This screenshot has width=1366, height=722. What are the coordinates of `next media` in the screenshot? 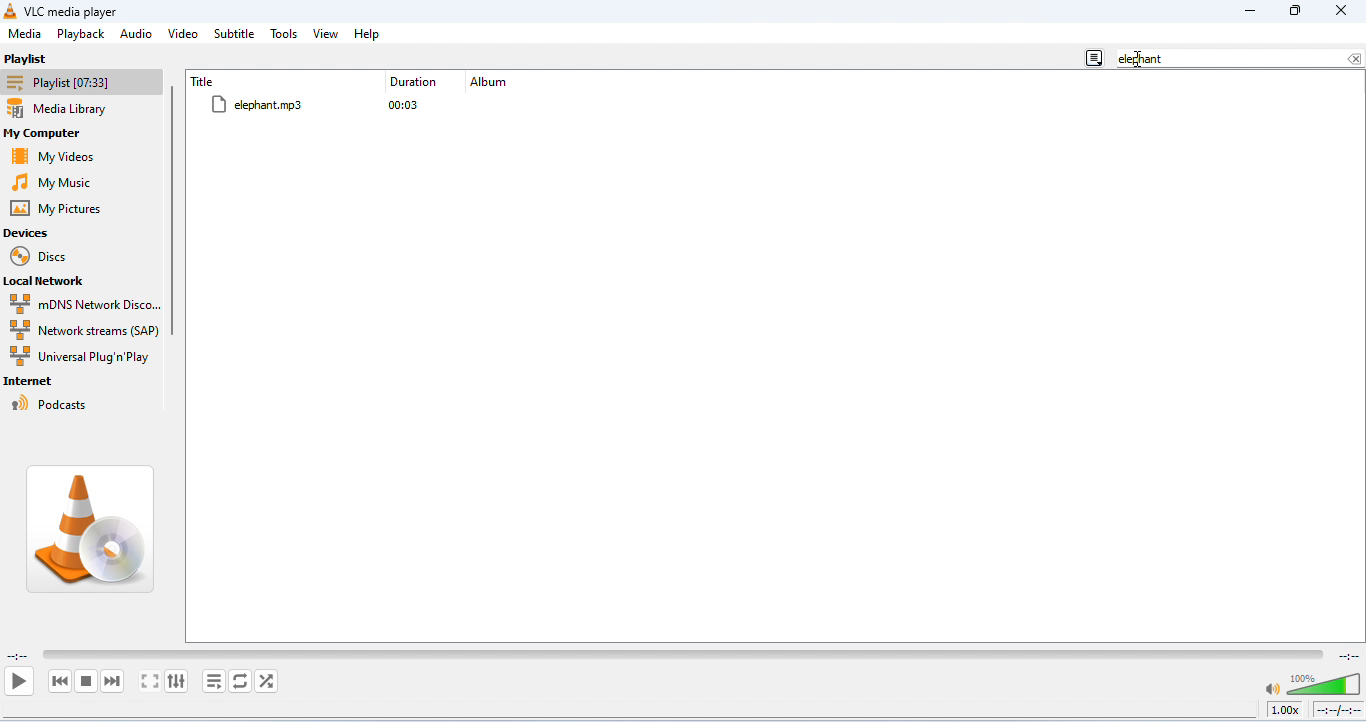 It's located at (114, 682).